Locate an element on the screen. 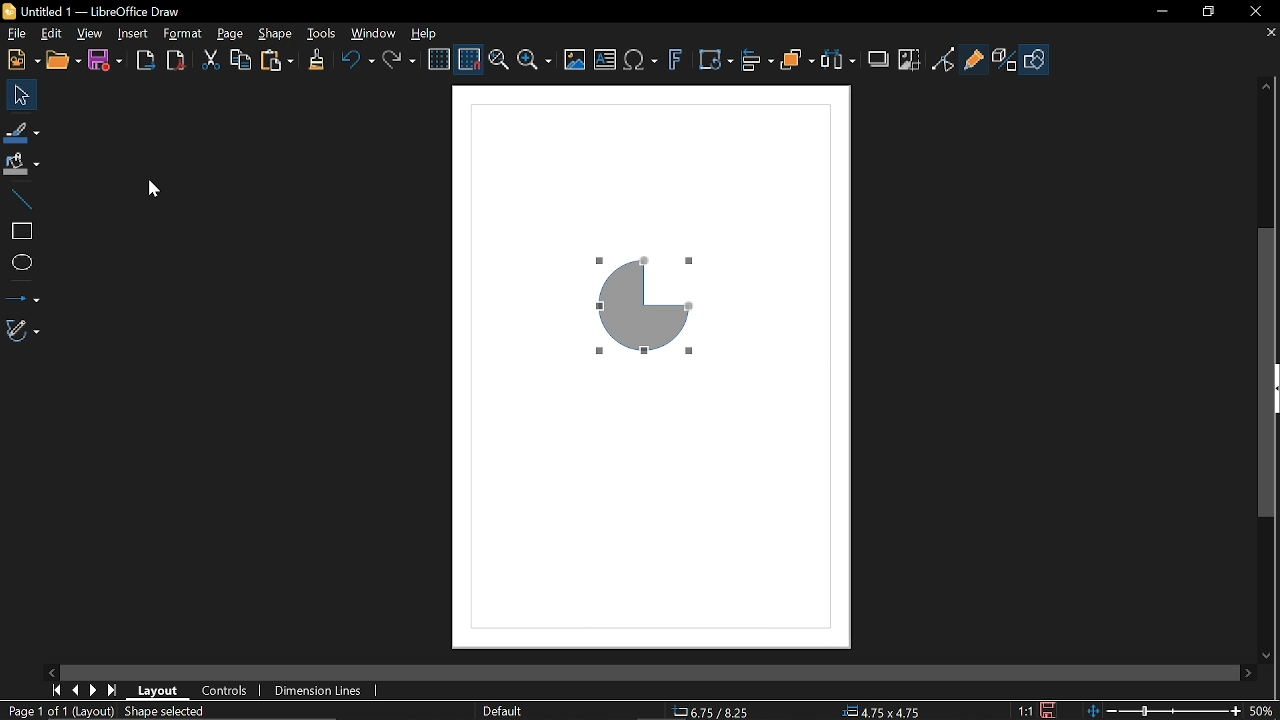 This screenshot has width=1280, height=720. Insert image is located at coordinates (604, 59).